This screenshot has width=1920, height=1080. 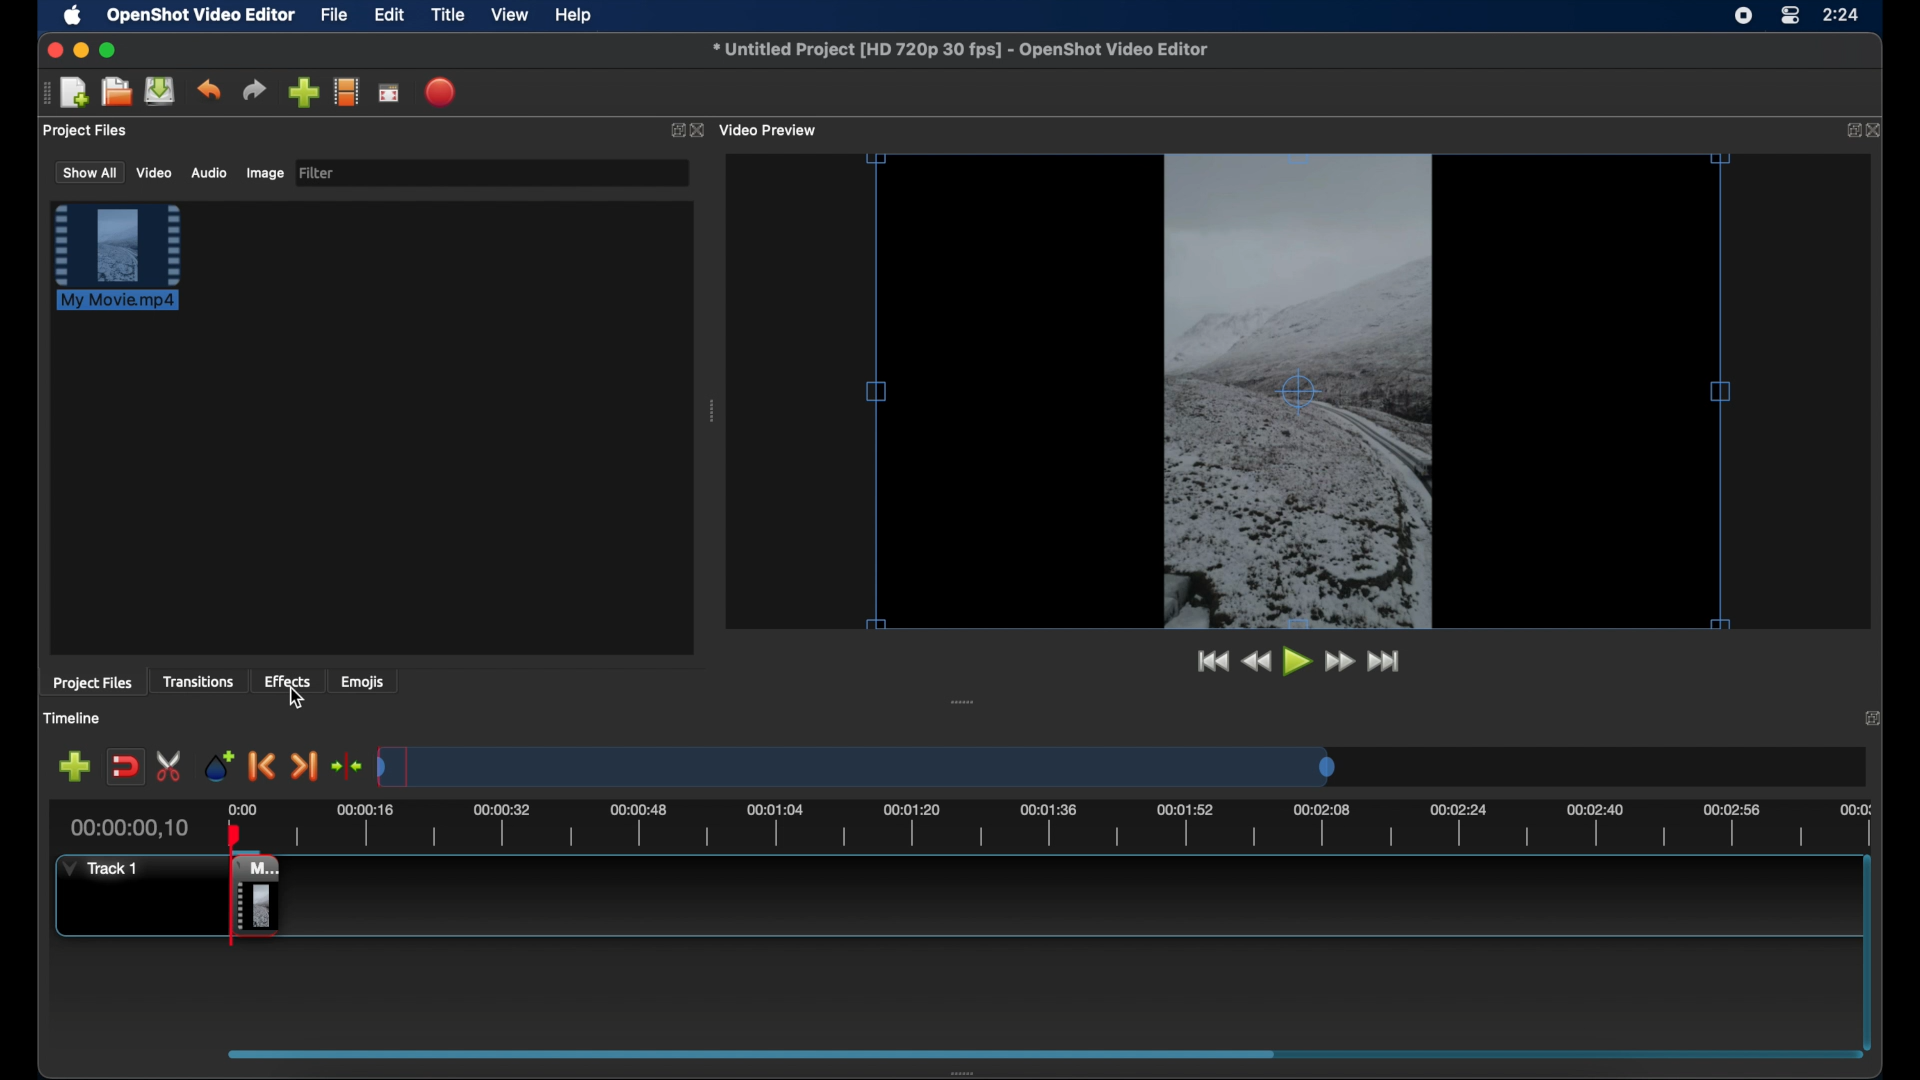 I want to click on close, so click(x=50, y=50).